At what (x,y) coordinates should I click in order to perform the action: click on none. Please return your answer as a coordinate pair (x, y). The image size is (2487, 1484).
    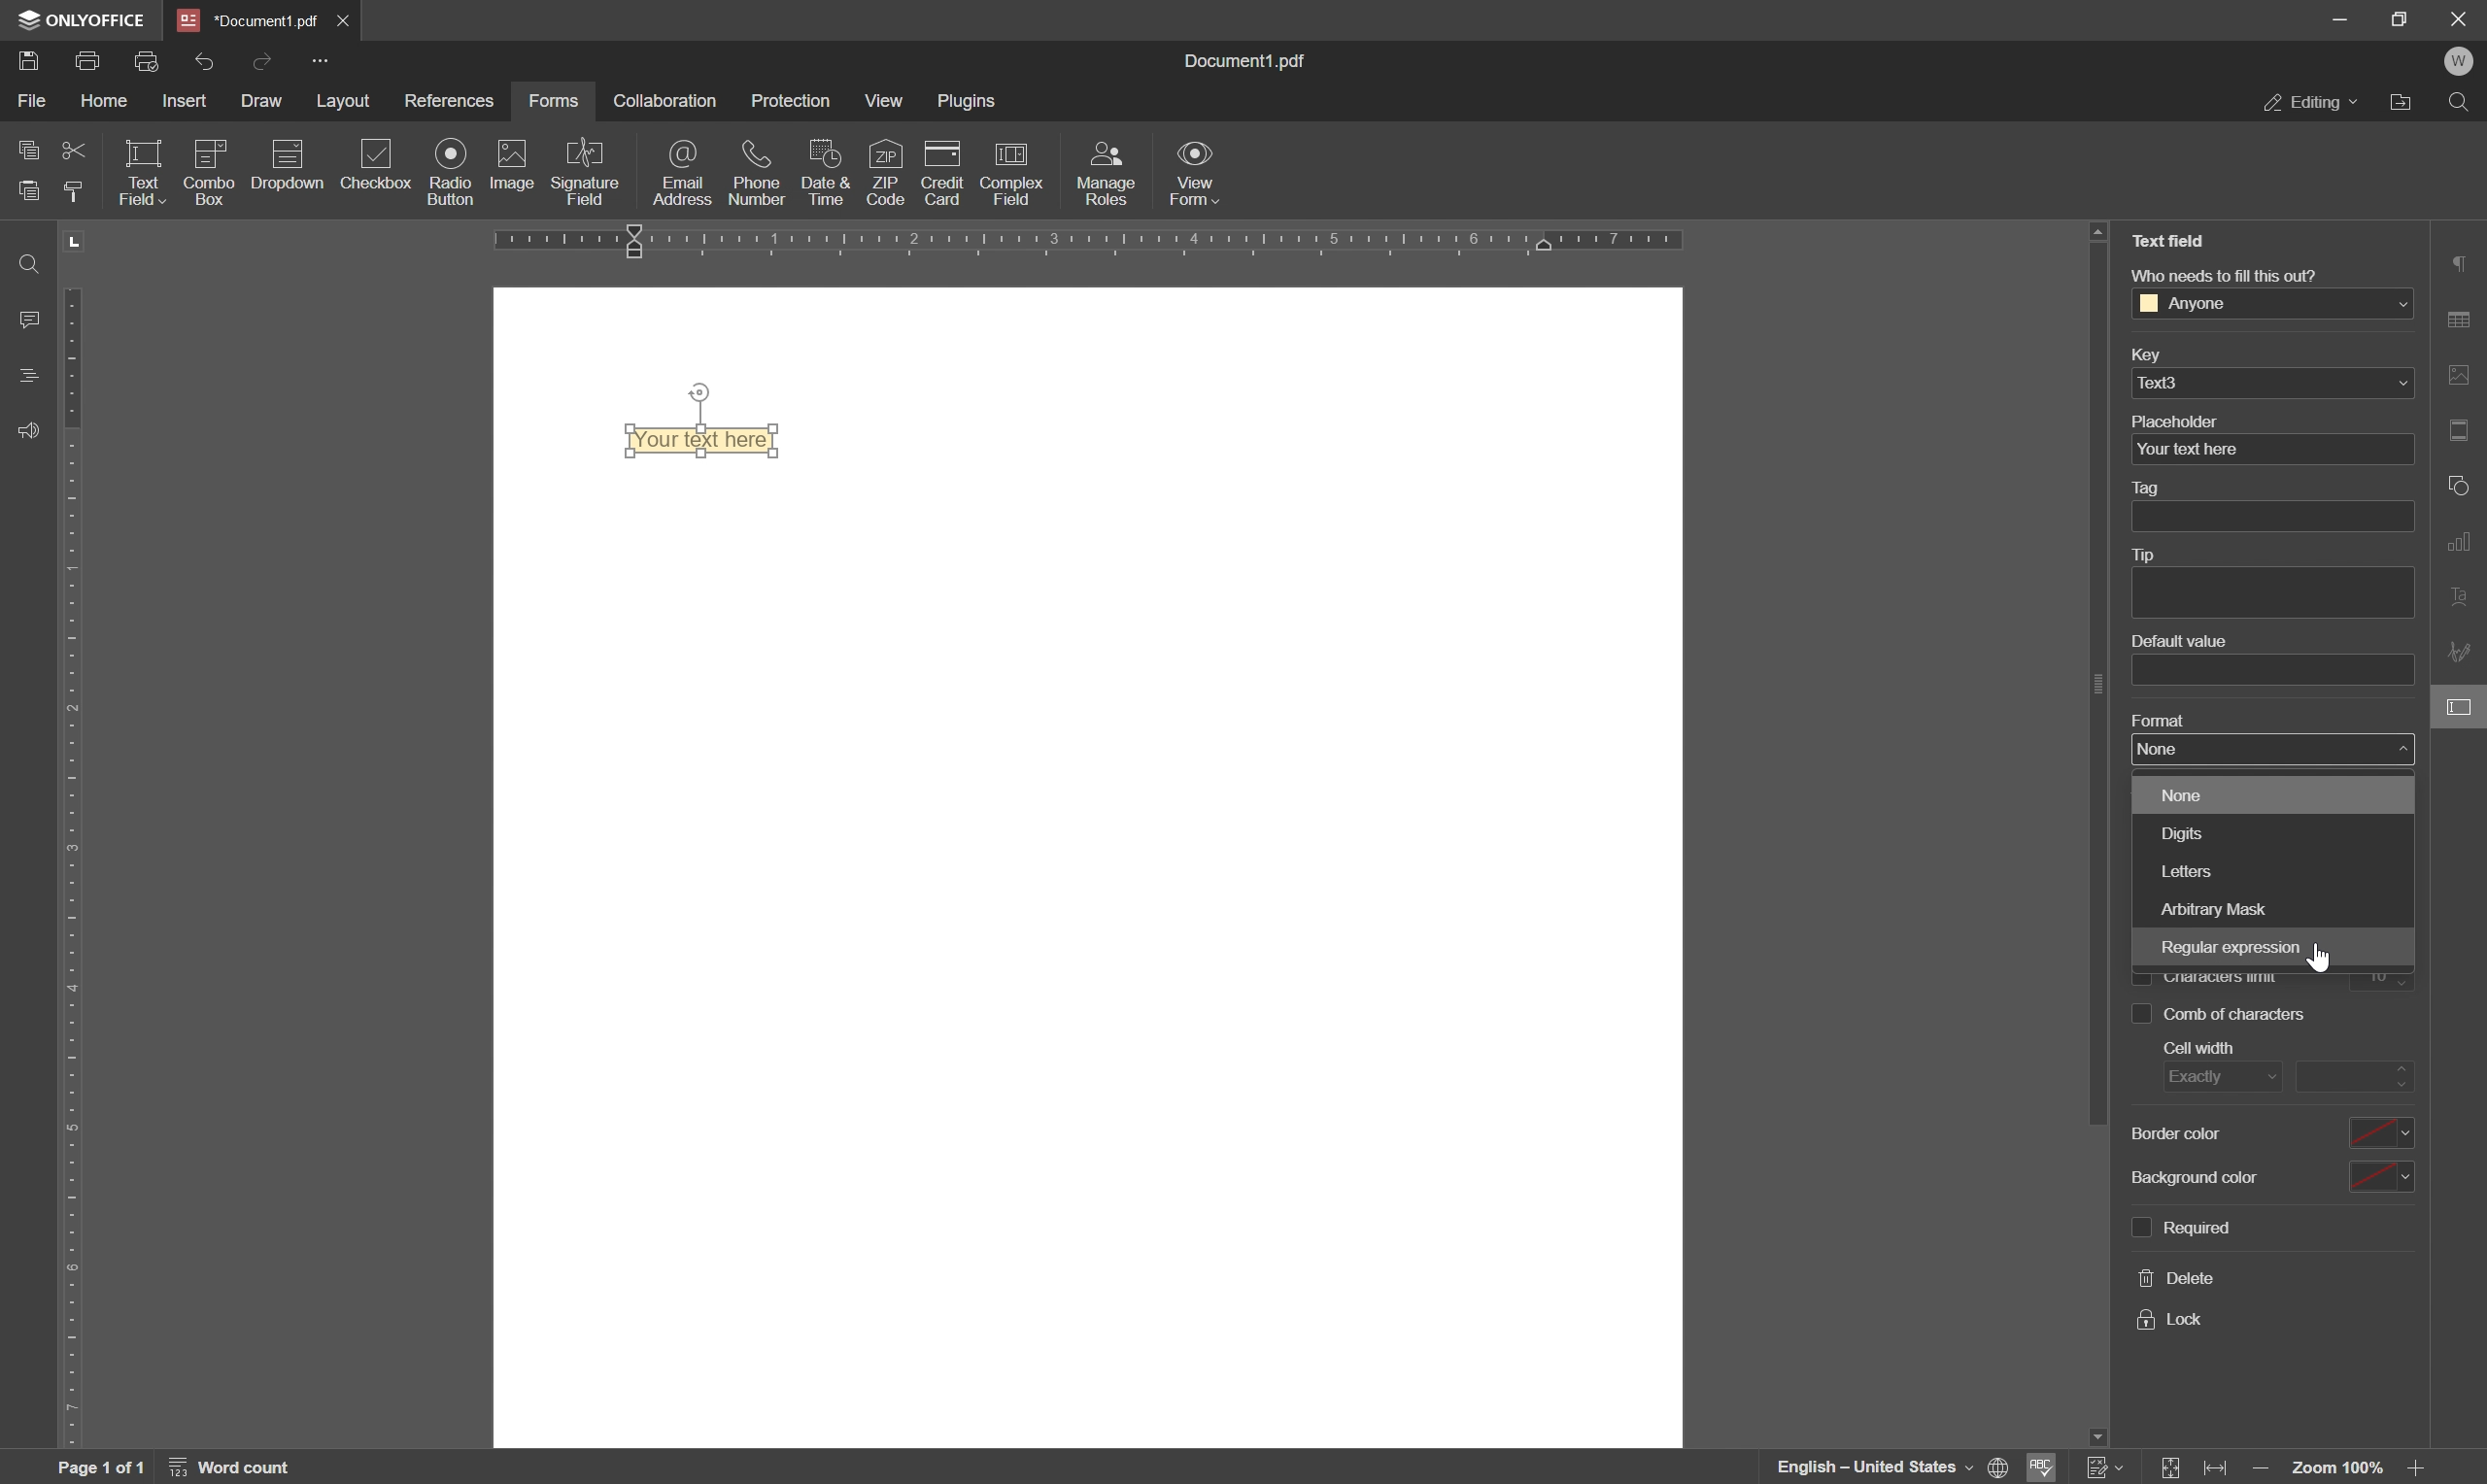
    Looking at the image, I should click on (2181, 796).